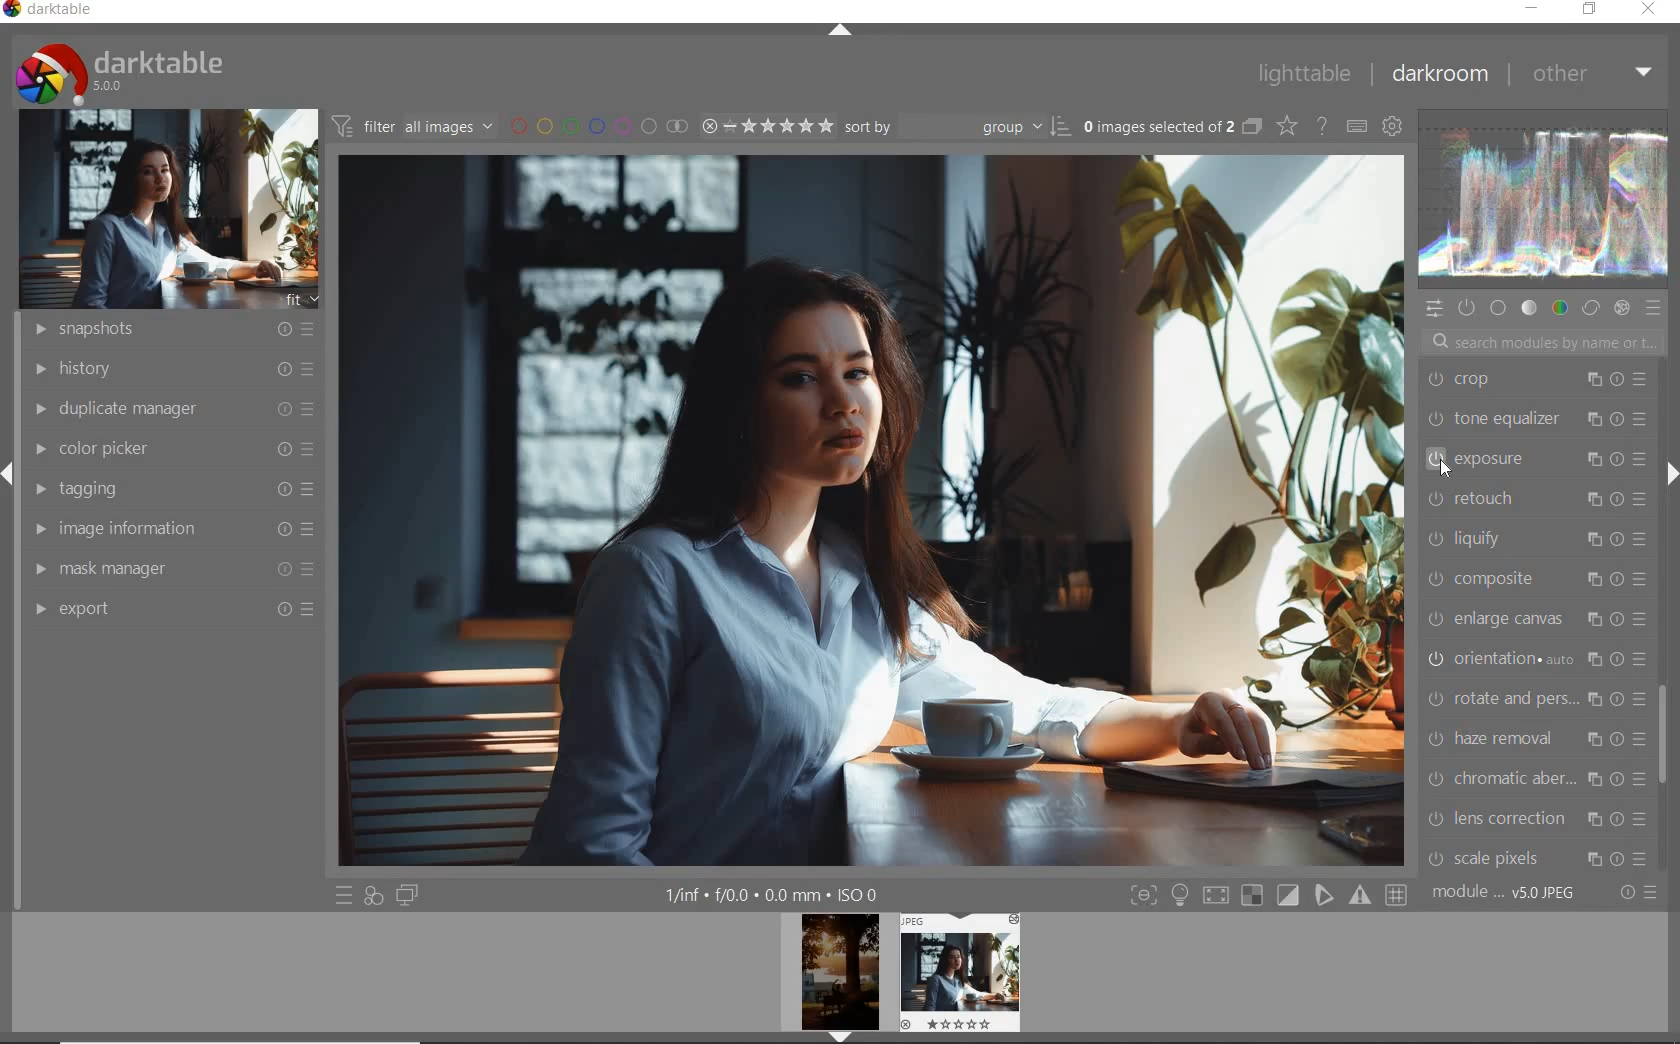 This screenshot has width=1680, height=1044. I want to click on DEFINE KEYBOARD SHORTCUT, so click(1358, 128).